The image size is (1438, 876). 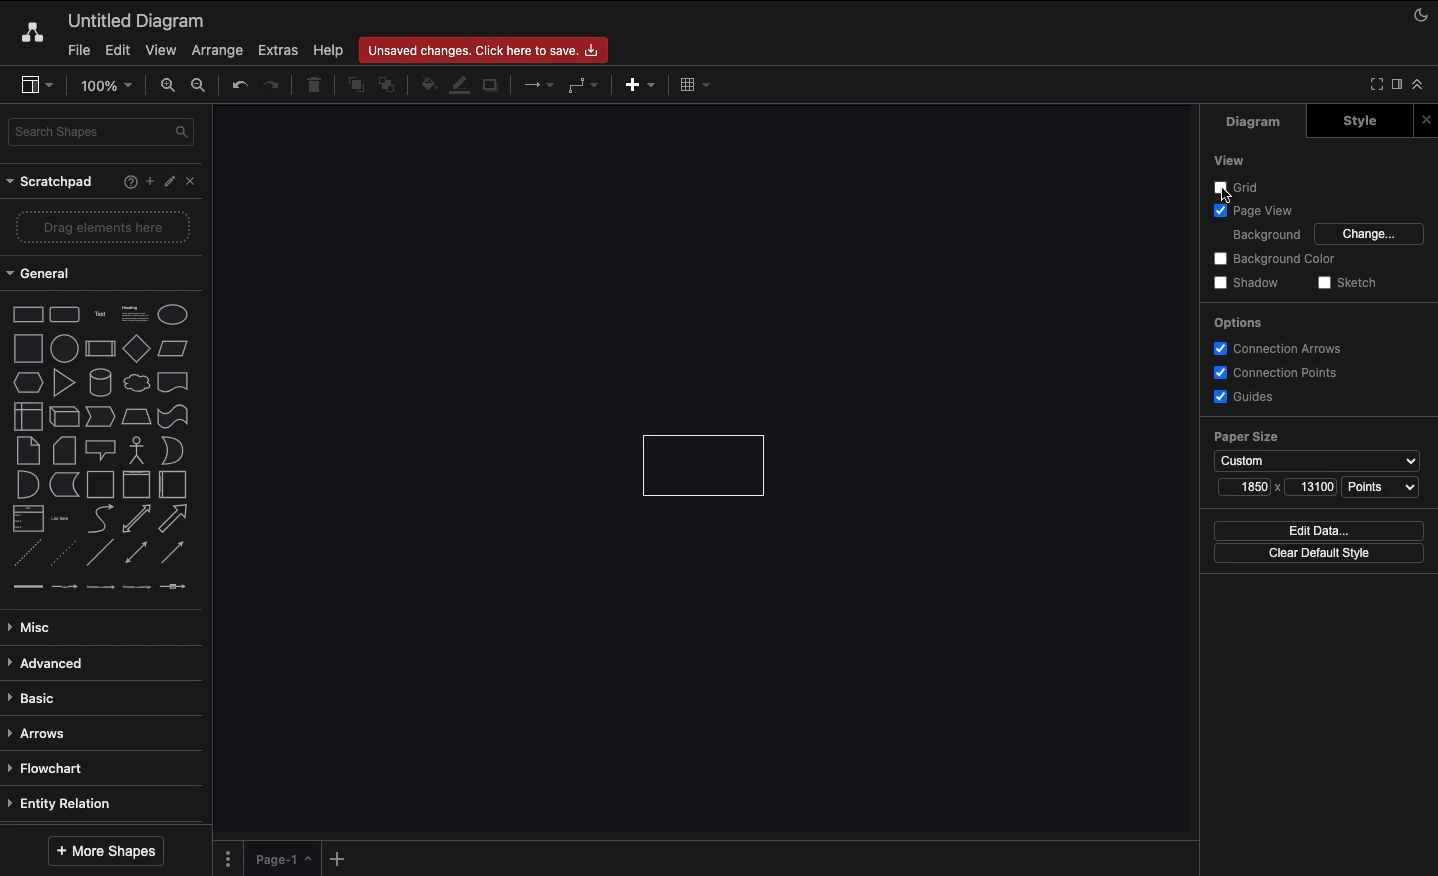 I want to click on Connection arrows, so click(x=1281, y=349).